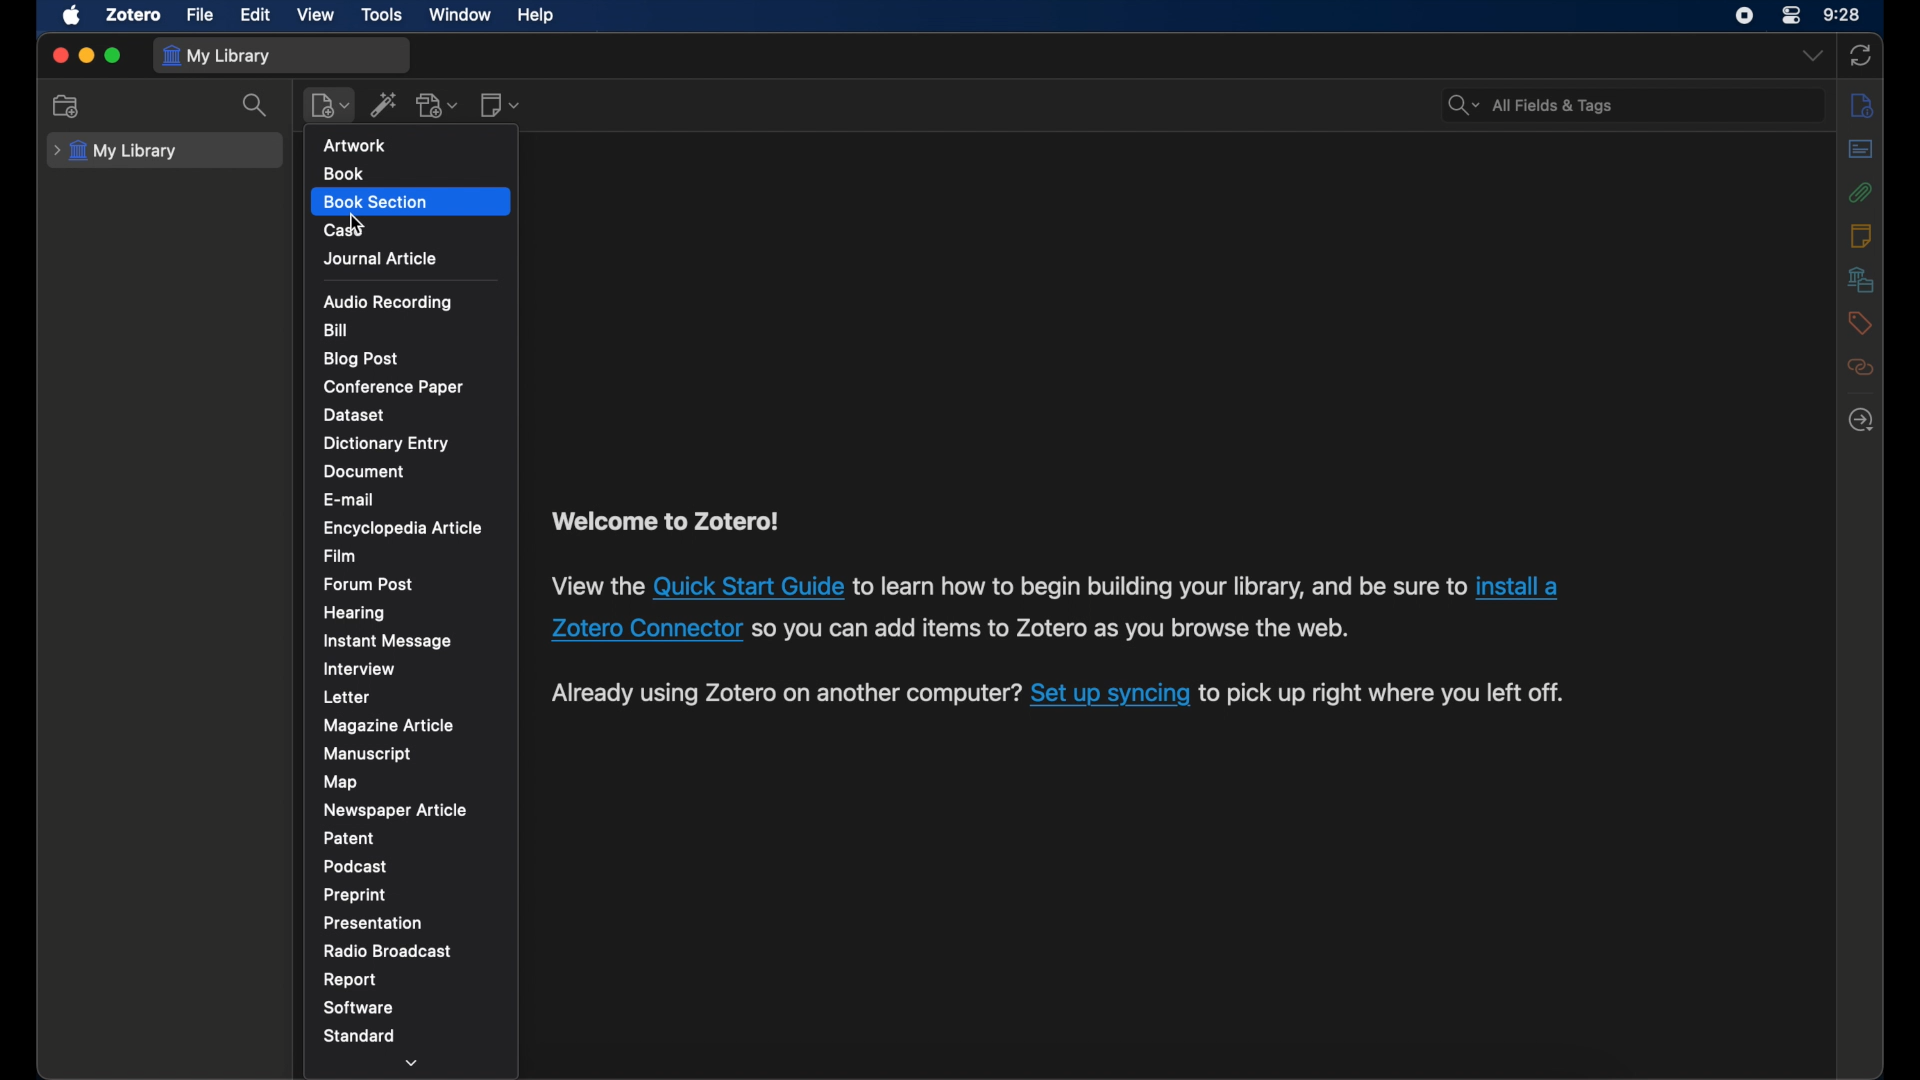 Image resolution: width=1920 pixels, height=1080 pixels. What do you see at coordinates (348, 697) in the screenshot?
I see `letter` at bounding box center [348, 697].